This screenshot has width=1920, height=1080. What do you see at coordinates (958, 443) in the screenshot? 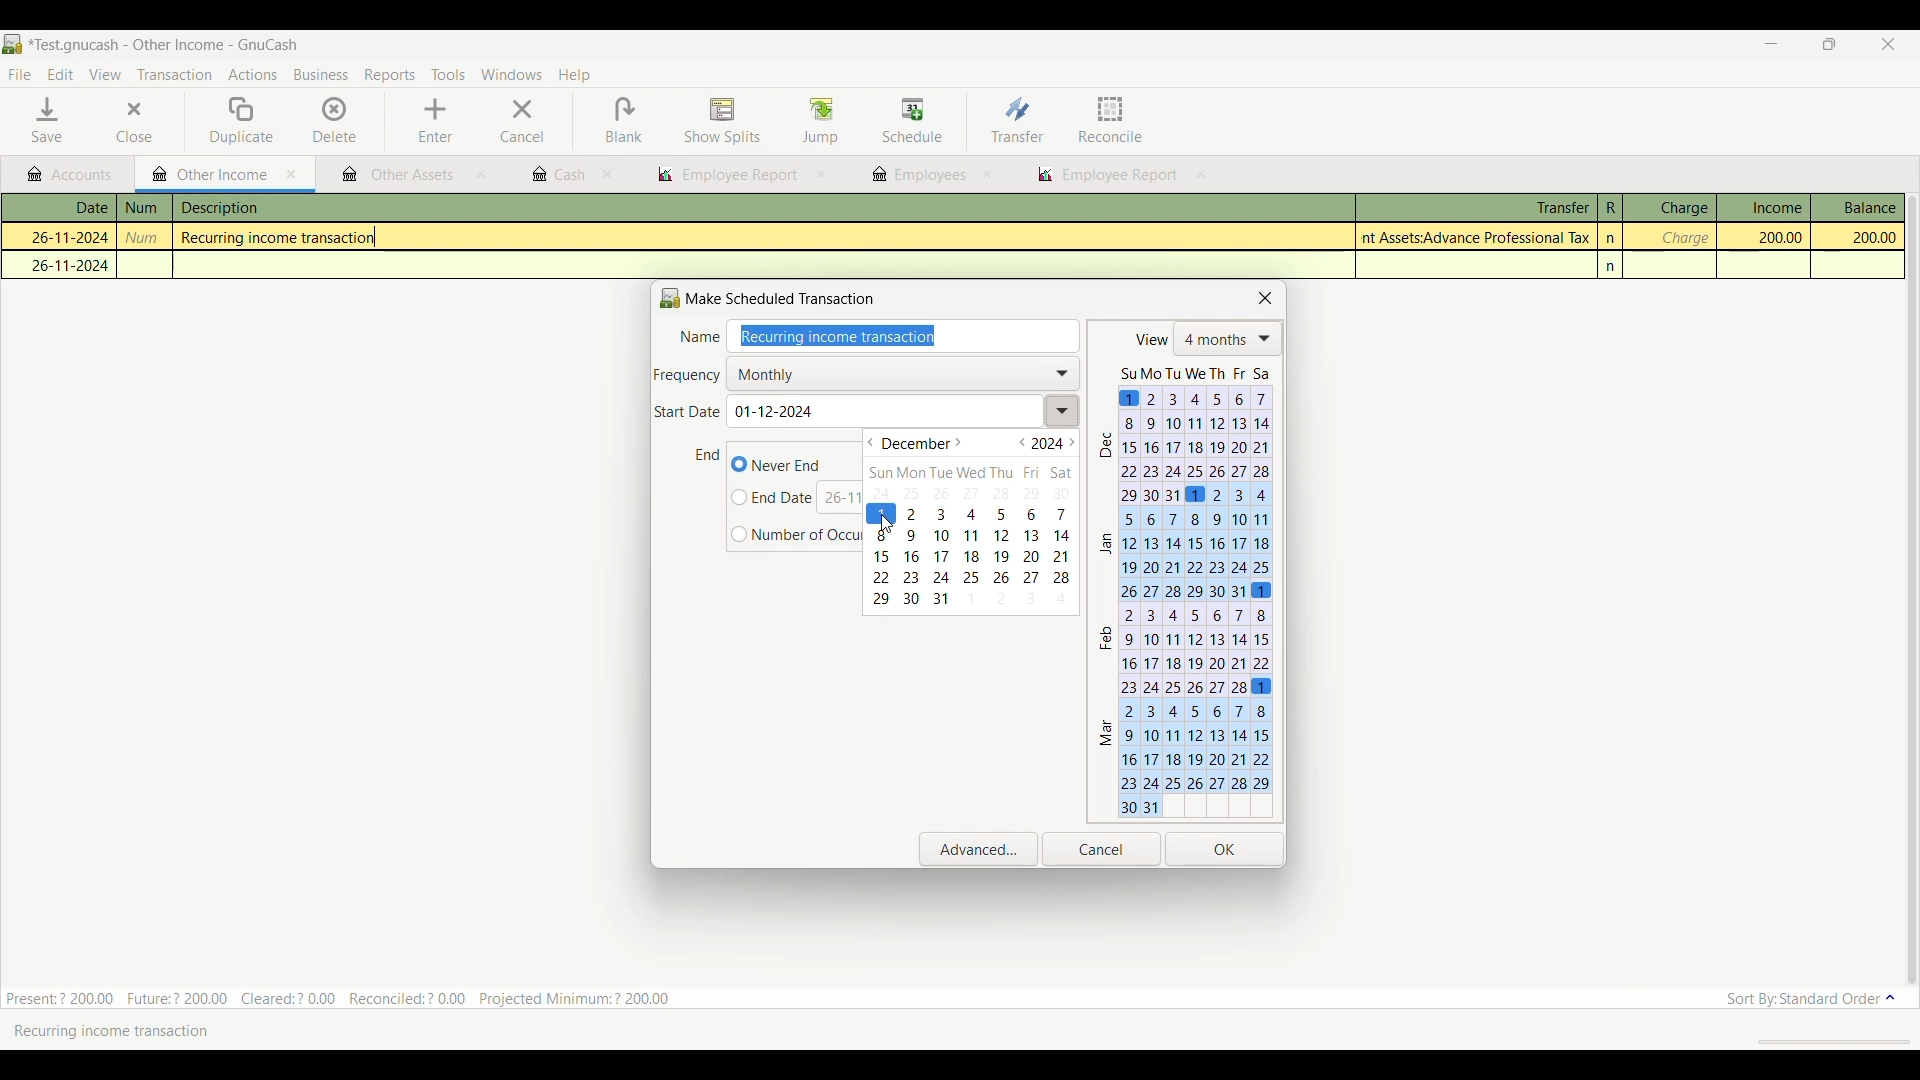
I see `Go to next month` at bounding box center [958, 443].